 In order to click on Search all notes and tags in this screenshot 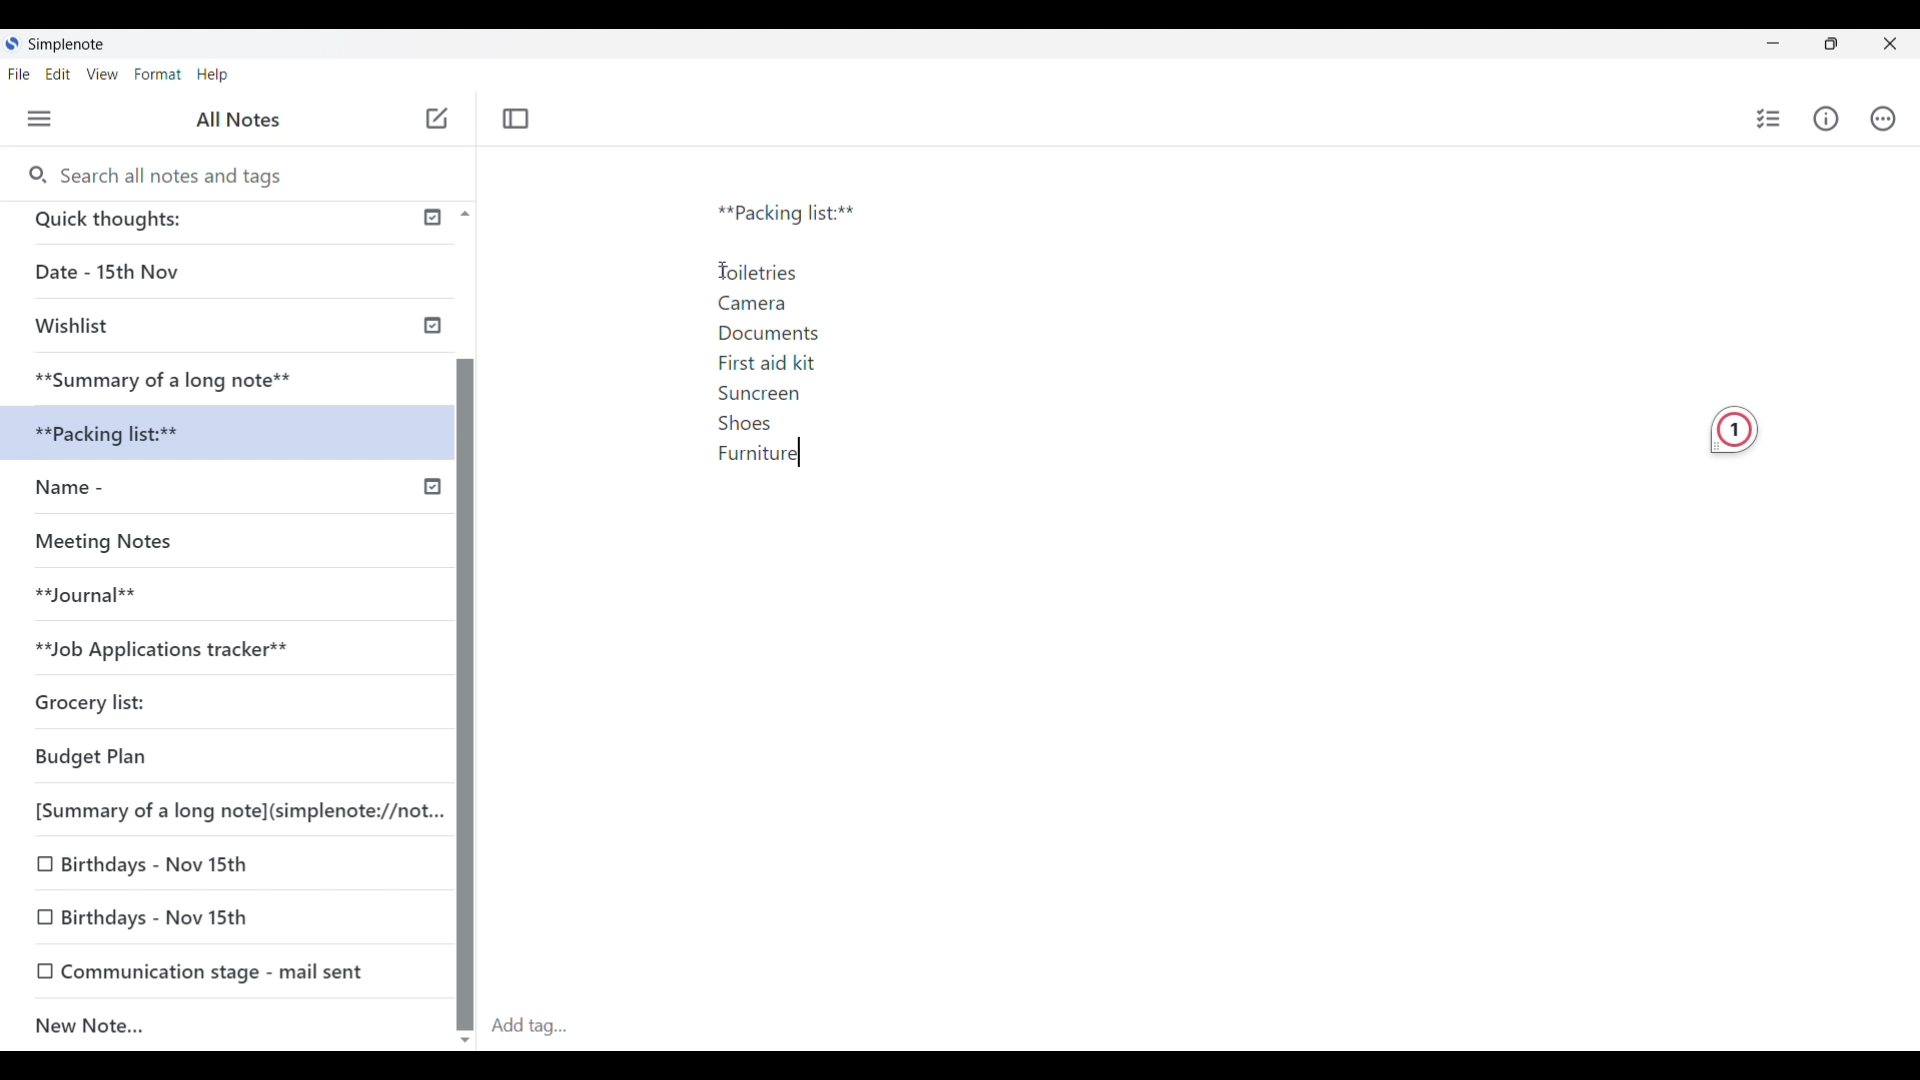, I will do `click(177, 176)`.